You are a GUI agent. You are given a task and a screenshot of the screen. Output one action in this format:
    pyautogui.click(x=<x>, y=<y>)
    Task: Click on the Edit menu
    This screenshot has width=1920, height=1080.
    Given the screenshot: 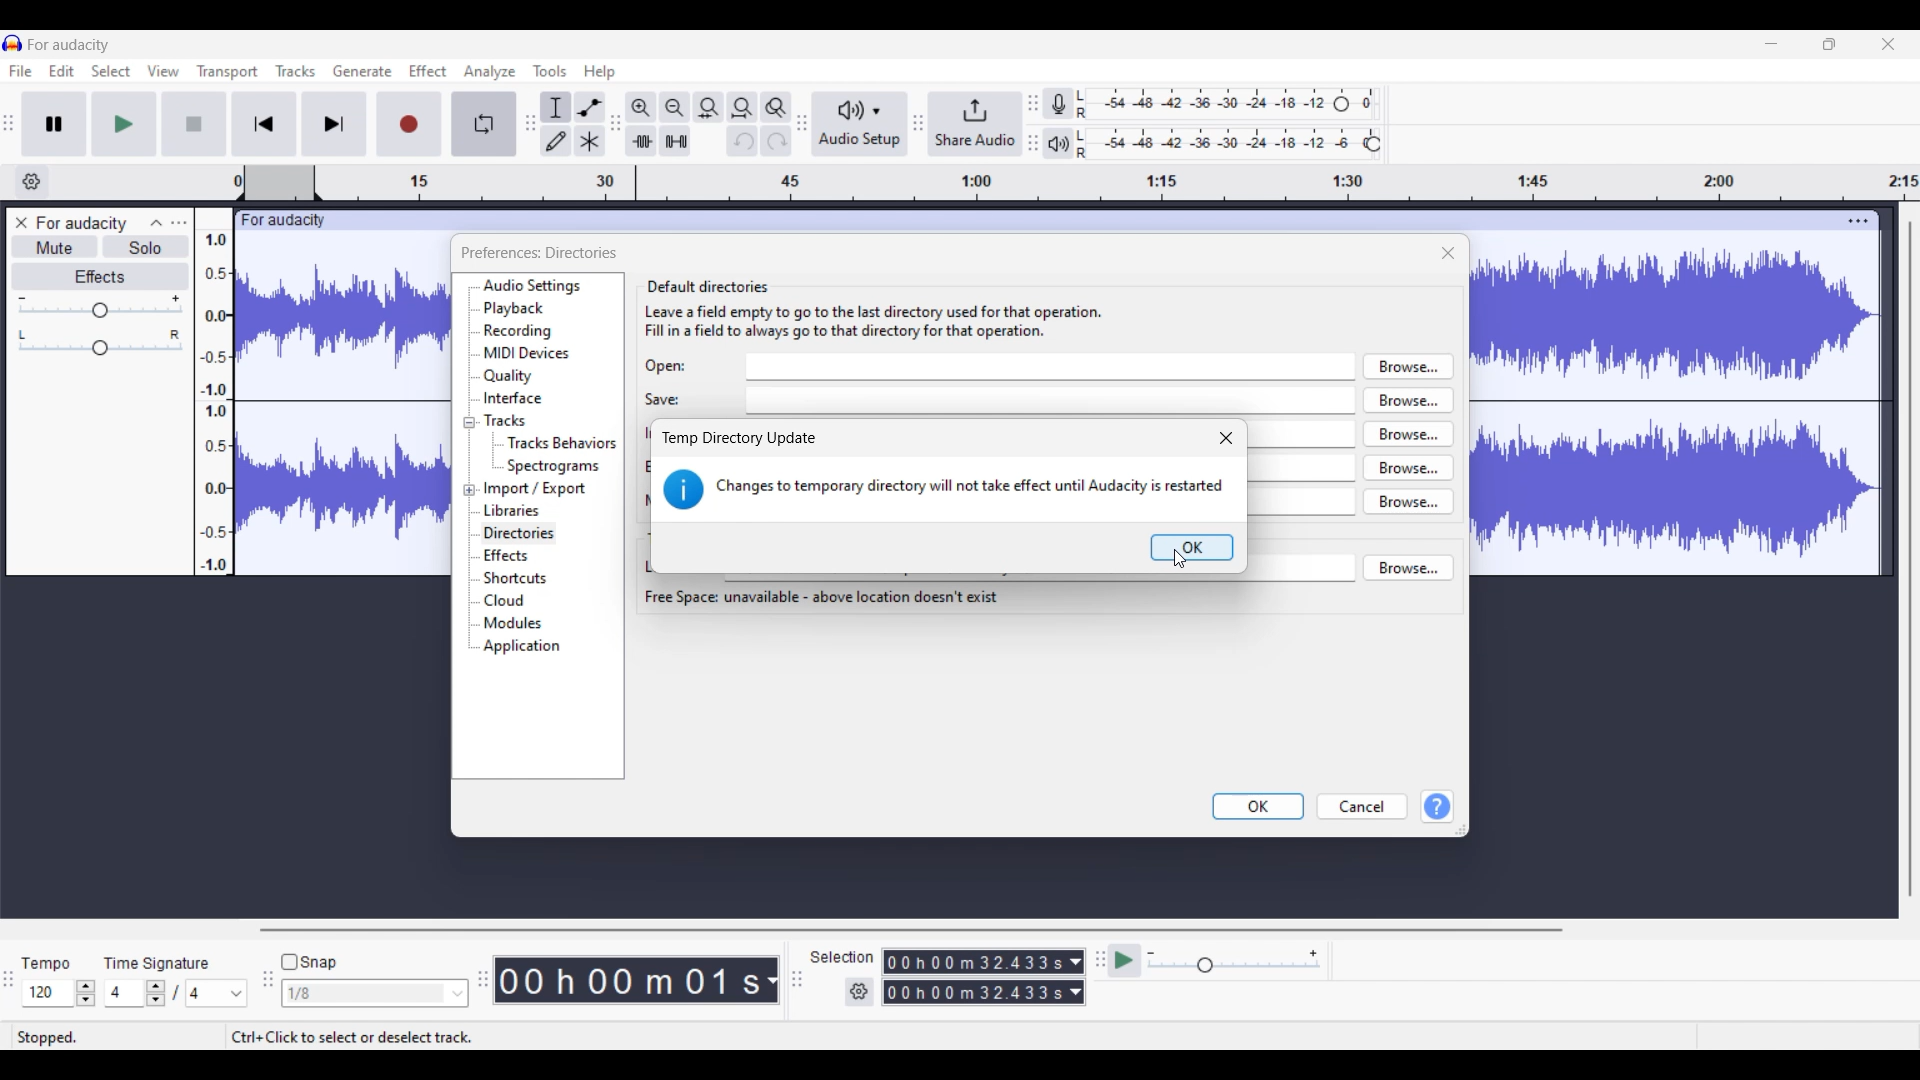 What is the action you would take?
    pyautogui.click(x=62, y=71)
    